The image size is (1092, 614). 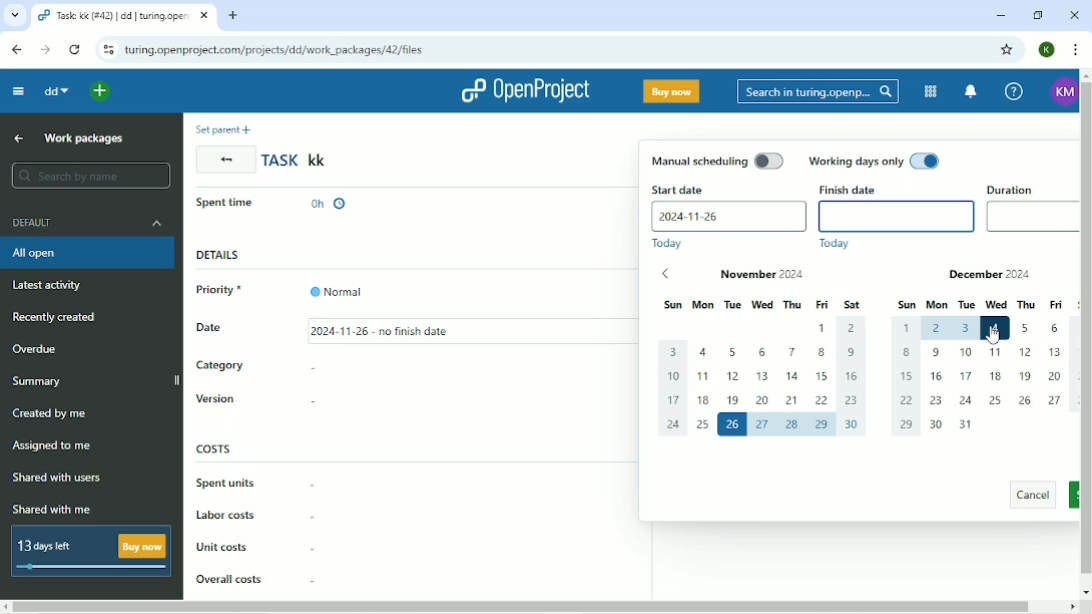 I want to click on Details, so click(x=218, y=256).